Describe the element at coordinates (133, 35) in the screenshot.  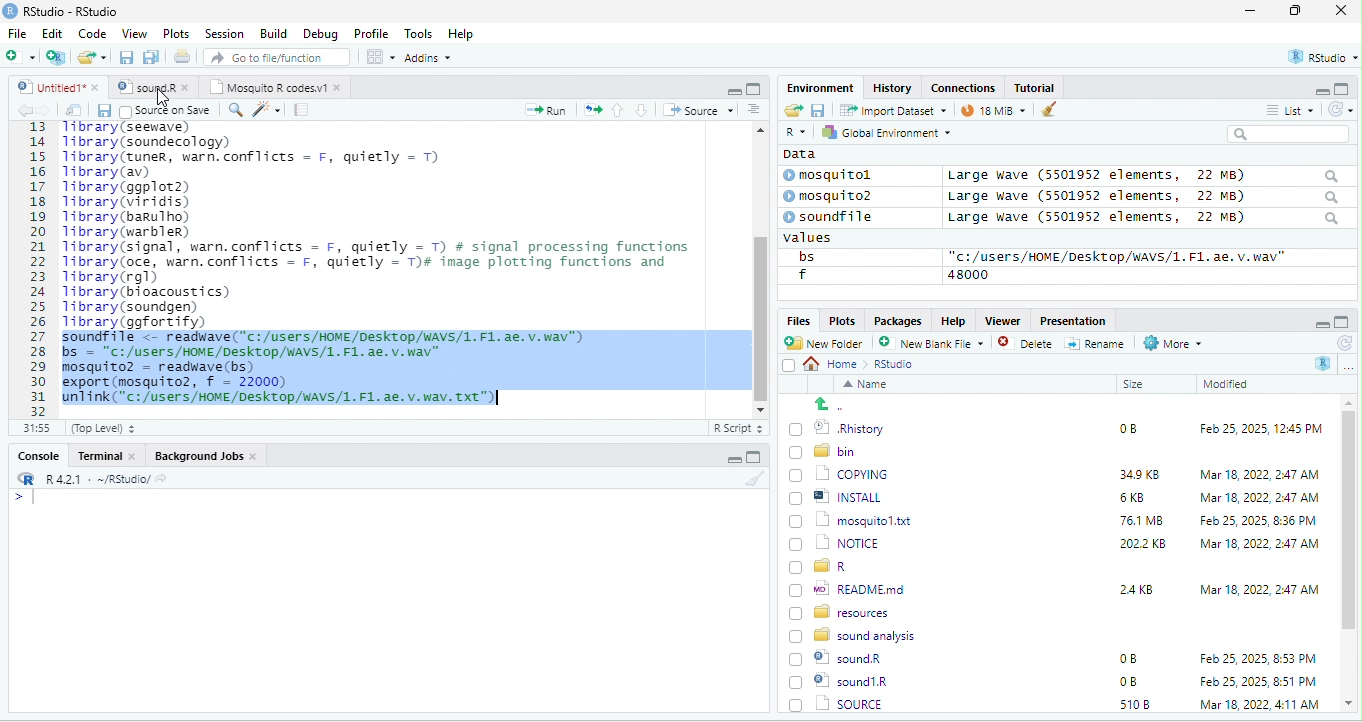
I see `View` at that location.